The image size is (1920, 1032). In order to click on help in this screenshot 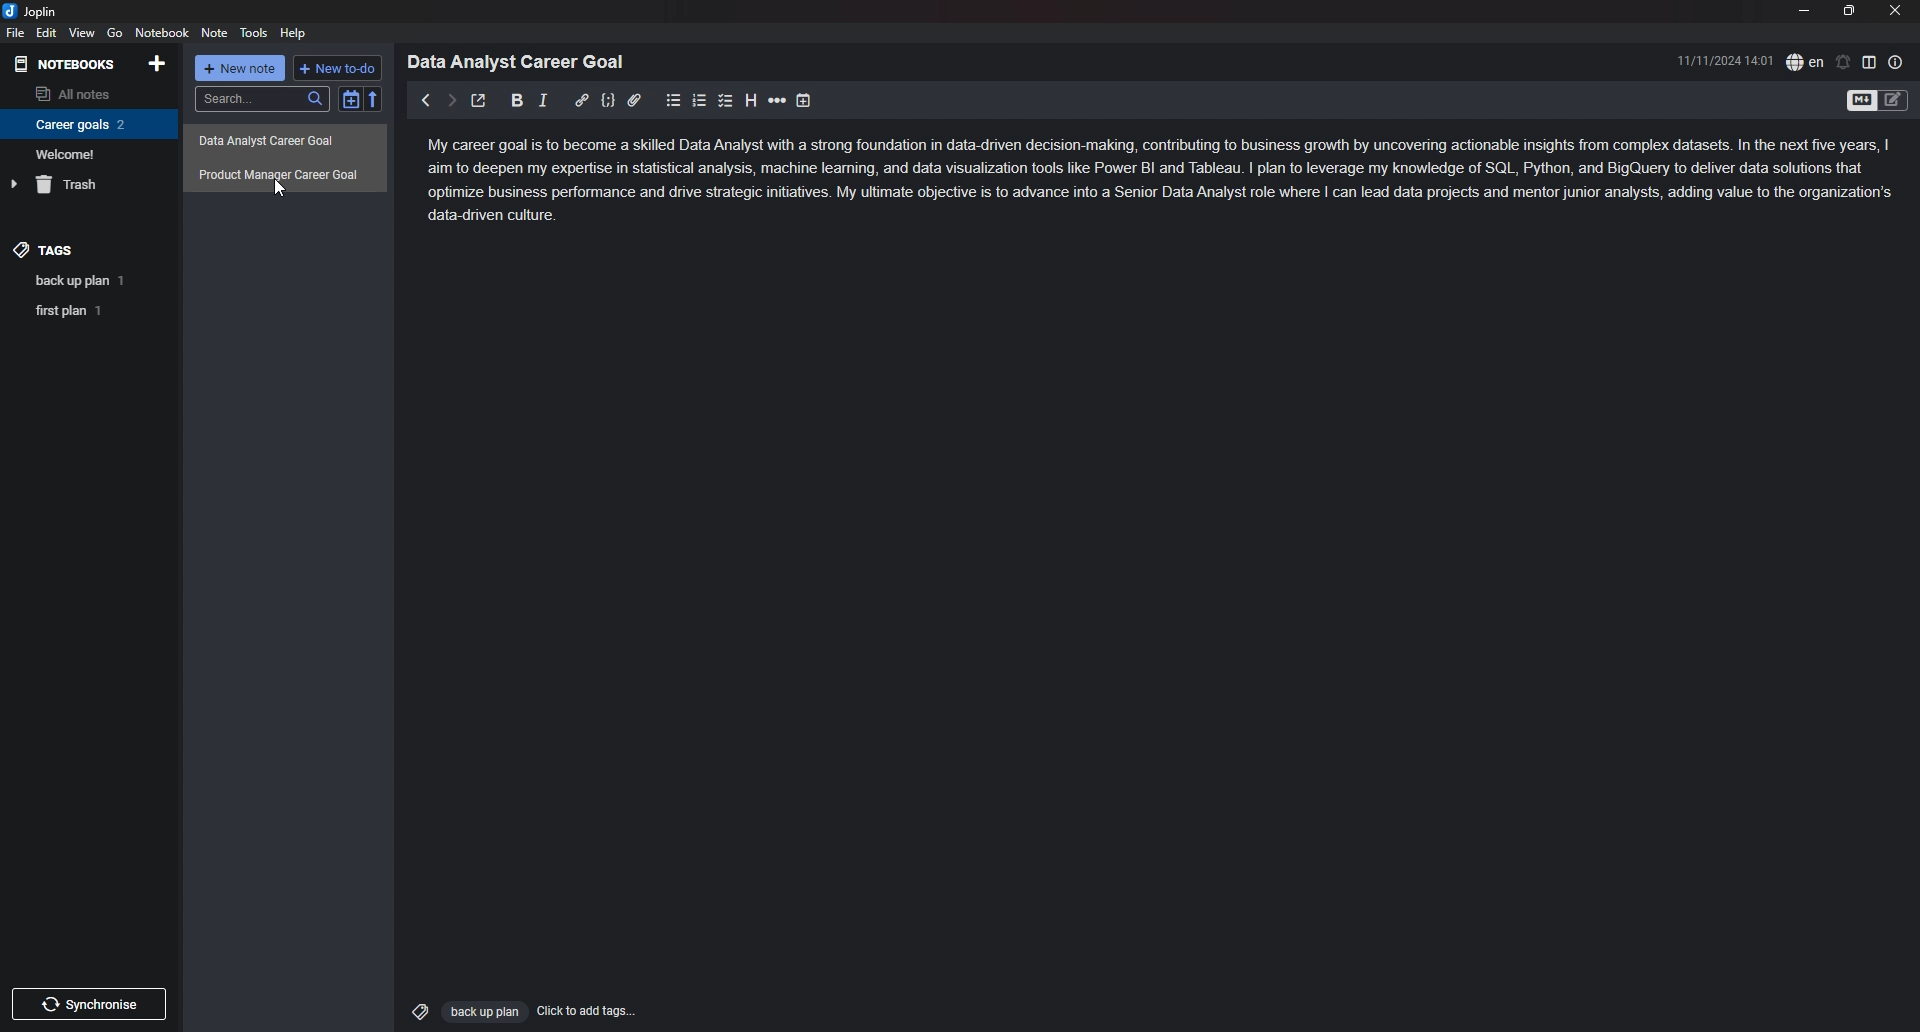, I will do `click(294, 34)`.